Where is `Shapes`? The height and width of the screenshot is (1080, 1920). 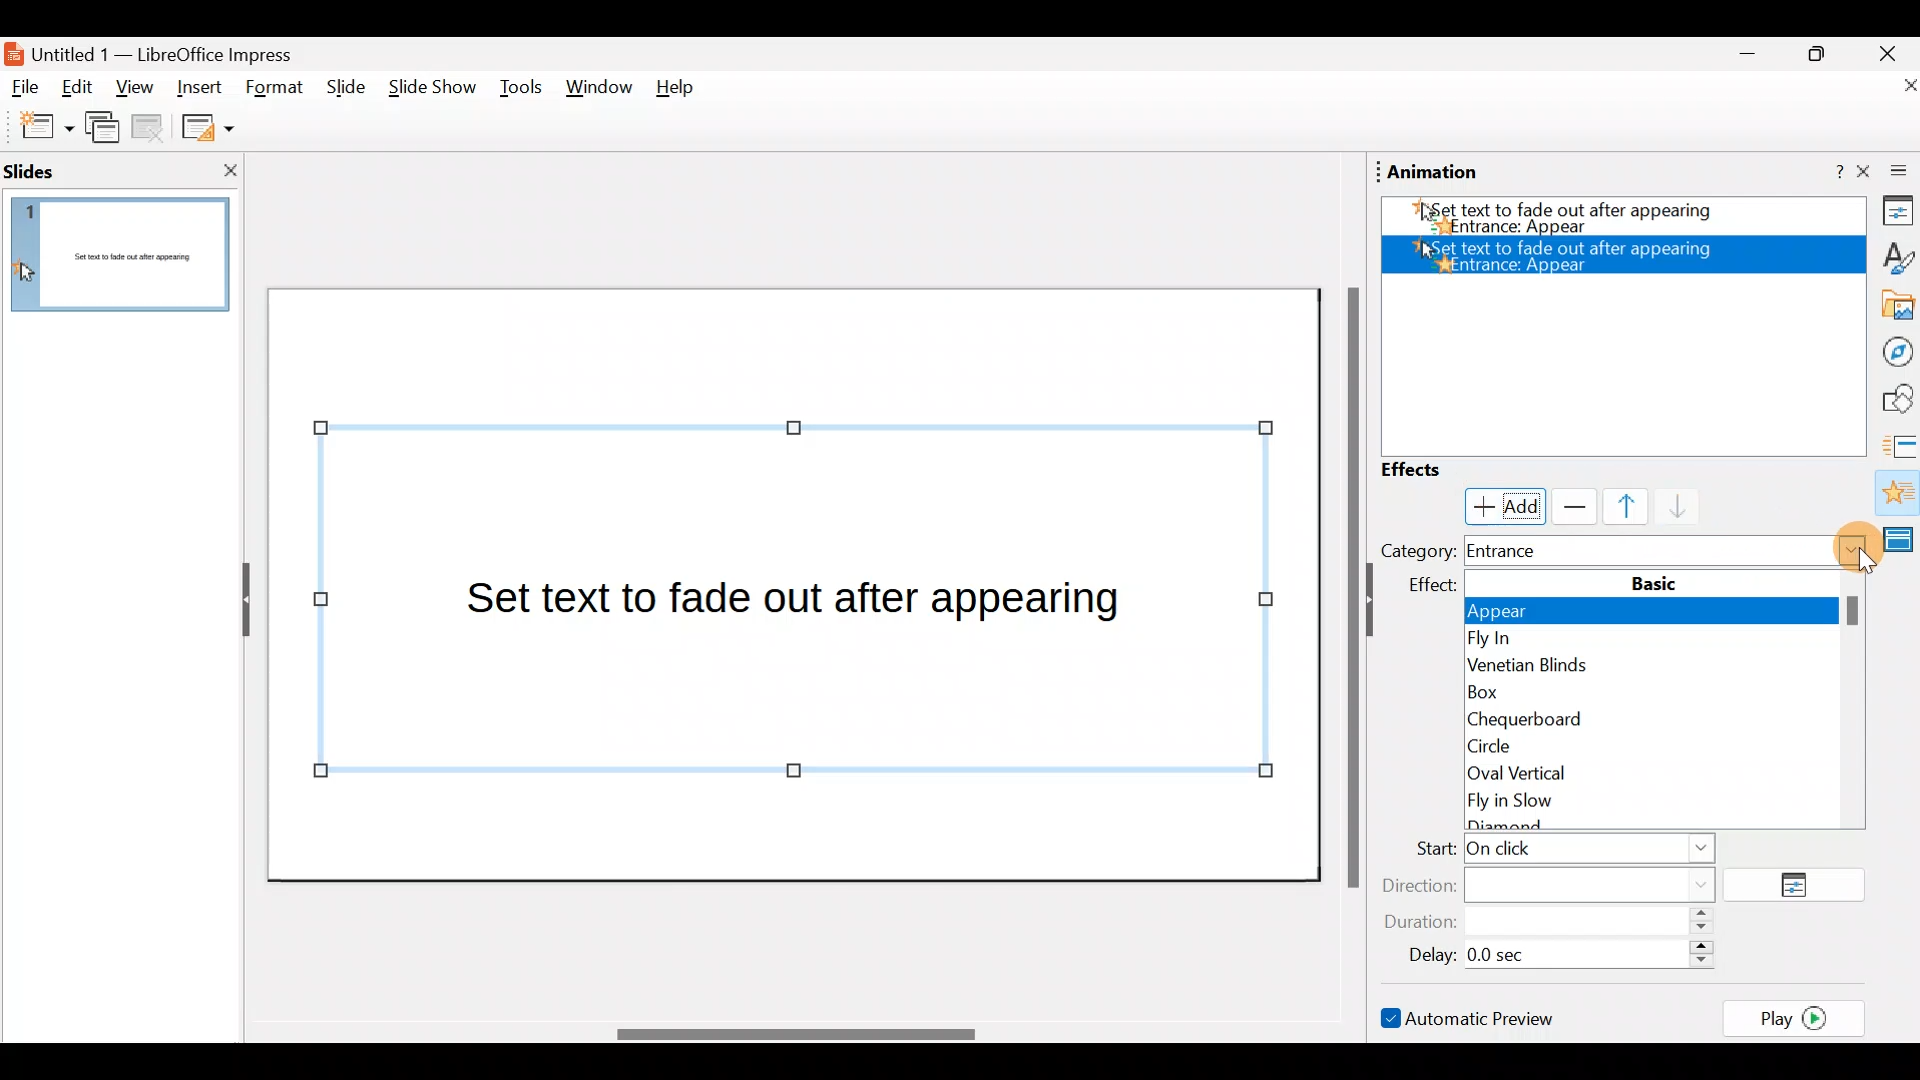
Shapes is located at coordinates (1895, 399).